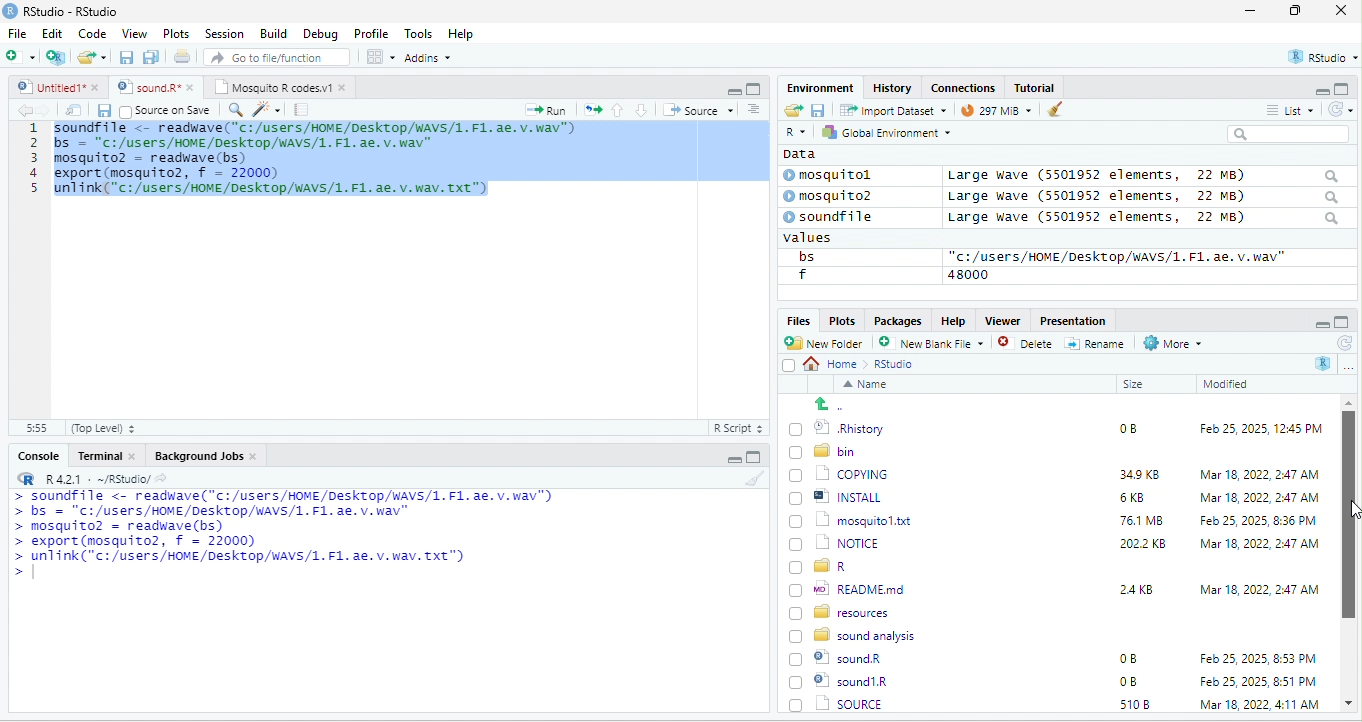 The image size is (1362, 722). What do you see at coordinates (1028, 344) in the screenshot?
I see `Delete` at bounding box center [1028, 344].